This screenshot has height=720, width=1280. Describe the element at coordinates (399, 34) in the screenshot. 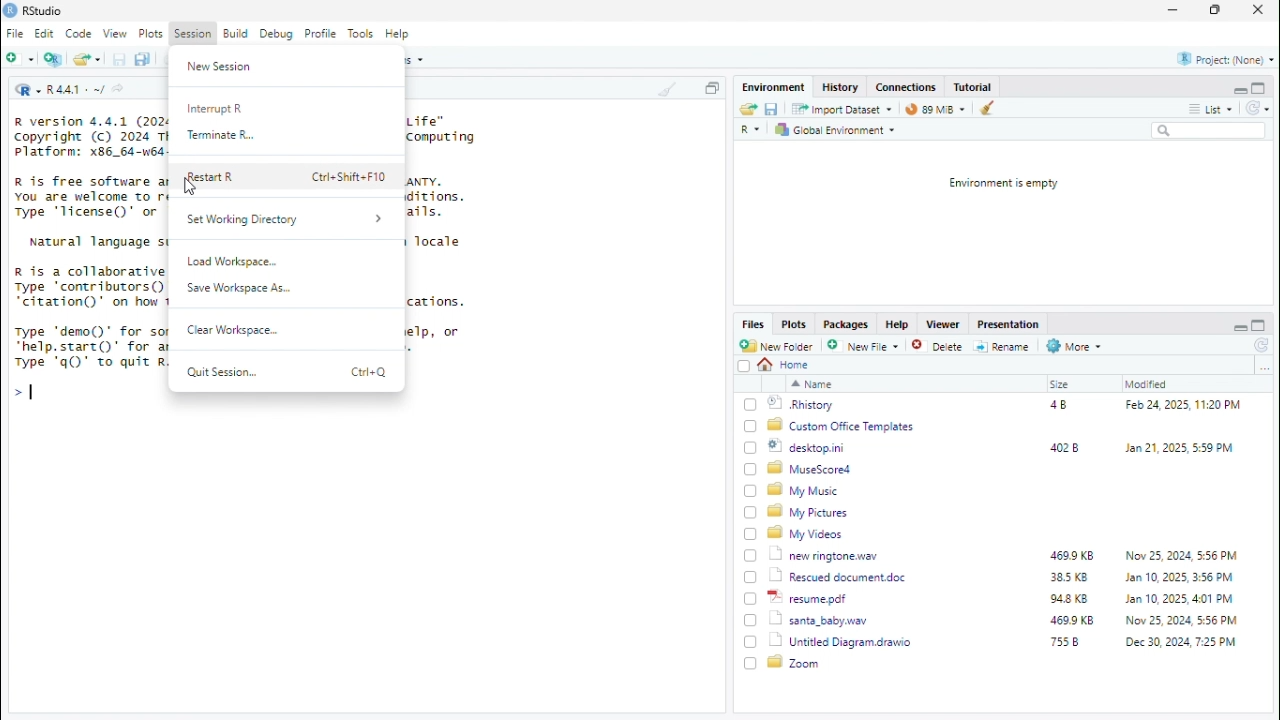

I see `Help` at that location.